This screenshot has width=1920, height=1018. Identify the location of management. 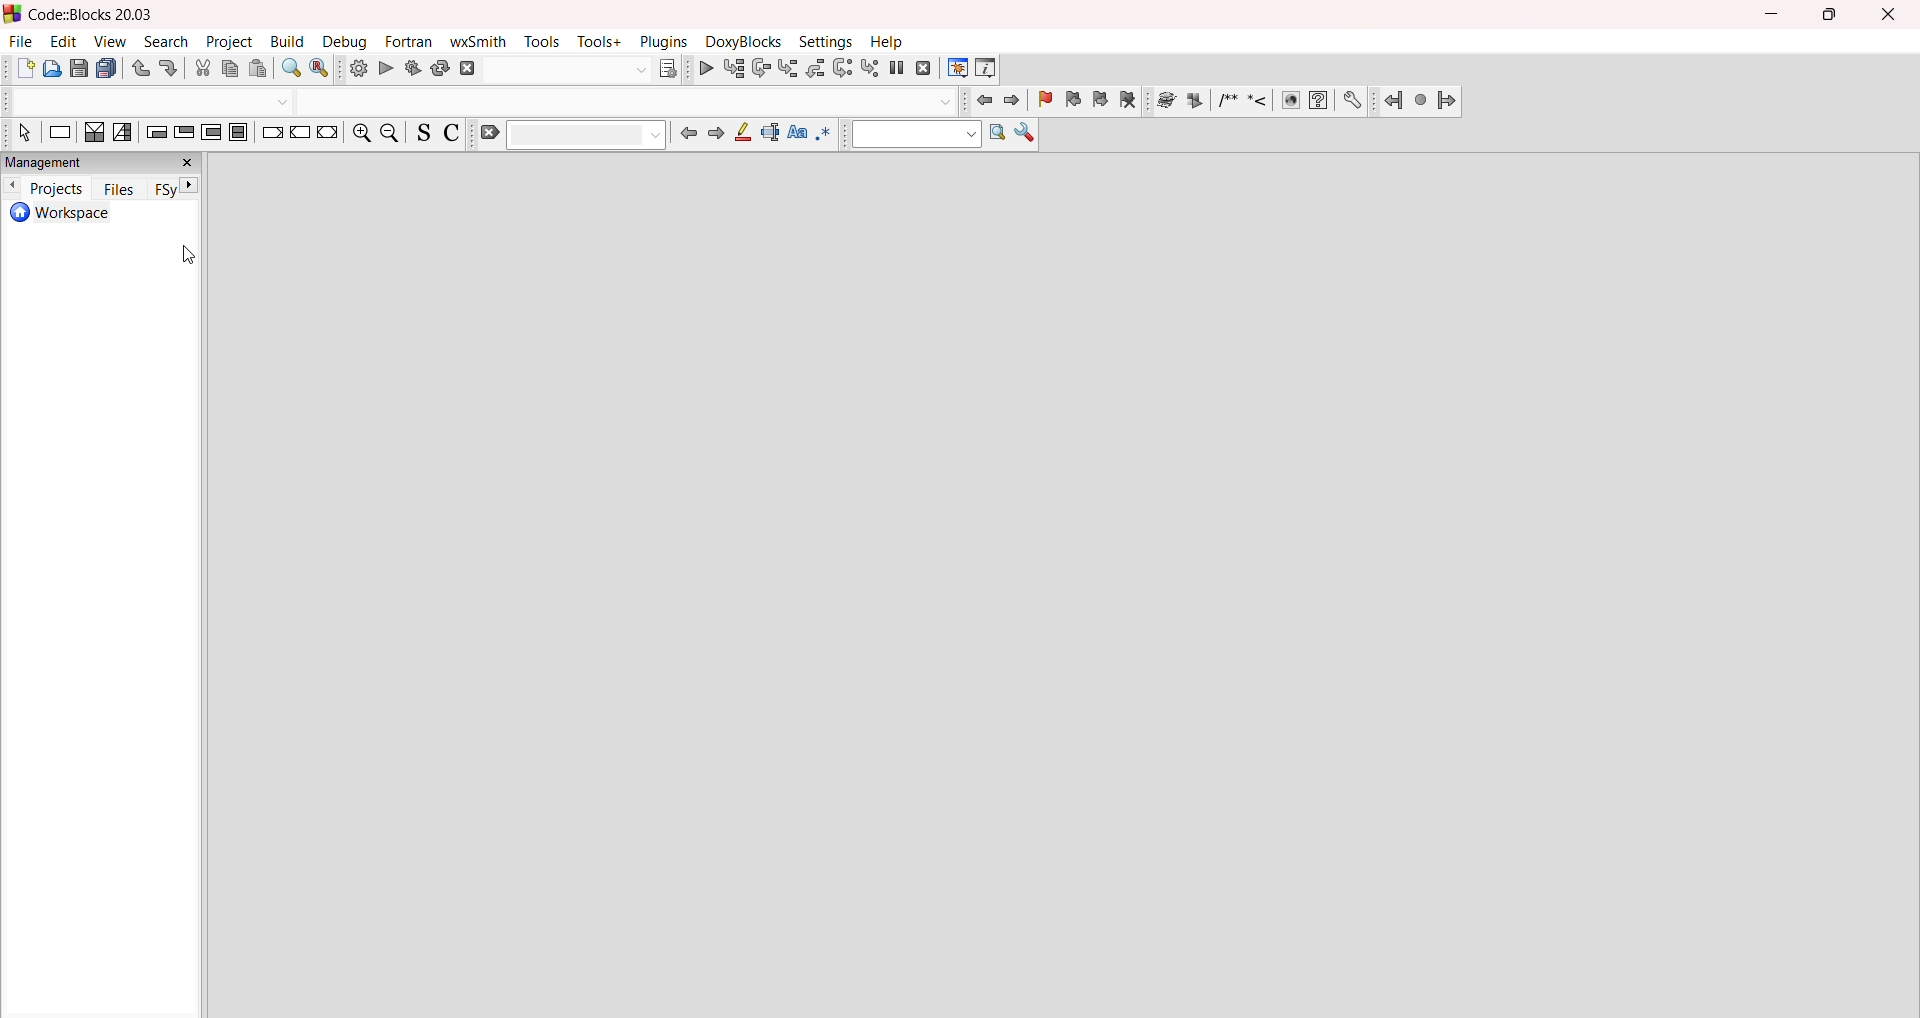
(102, 162).